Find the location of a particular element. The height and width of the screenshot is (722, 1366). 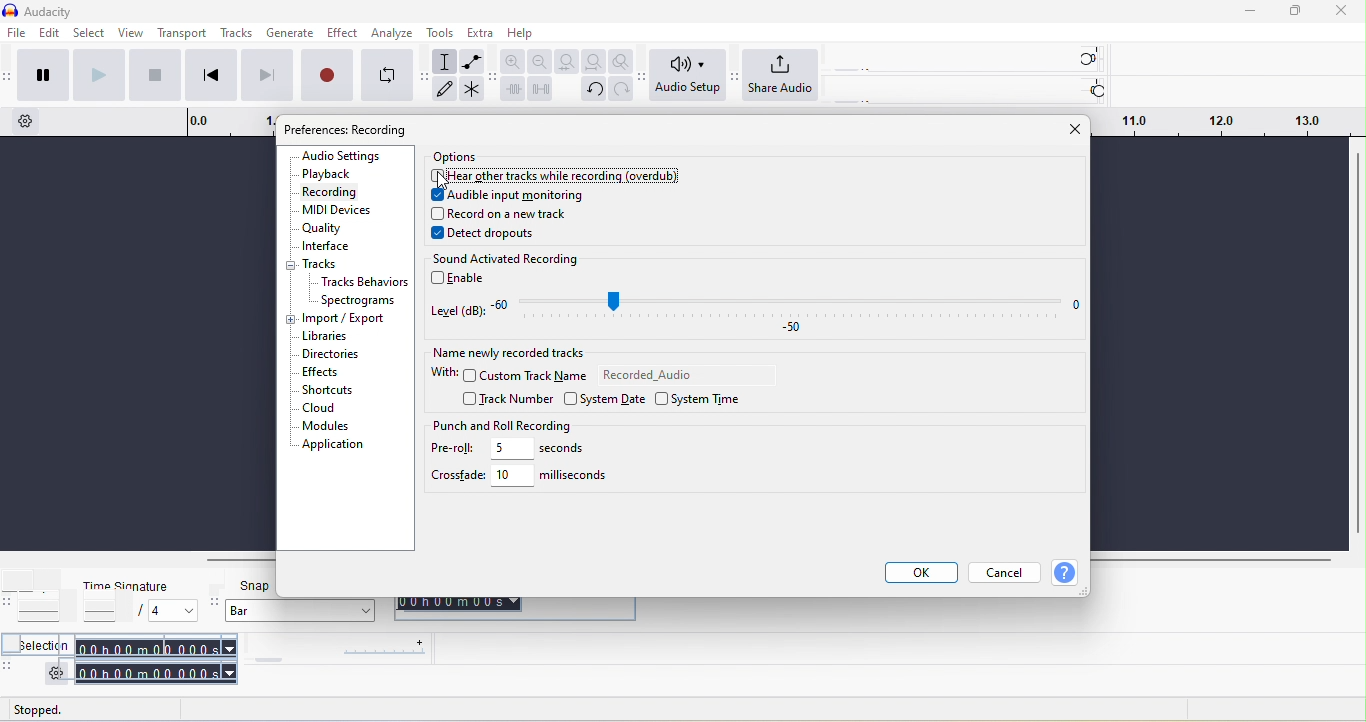

fit selection to width is located at coordinates (566, 61).